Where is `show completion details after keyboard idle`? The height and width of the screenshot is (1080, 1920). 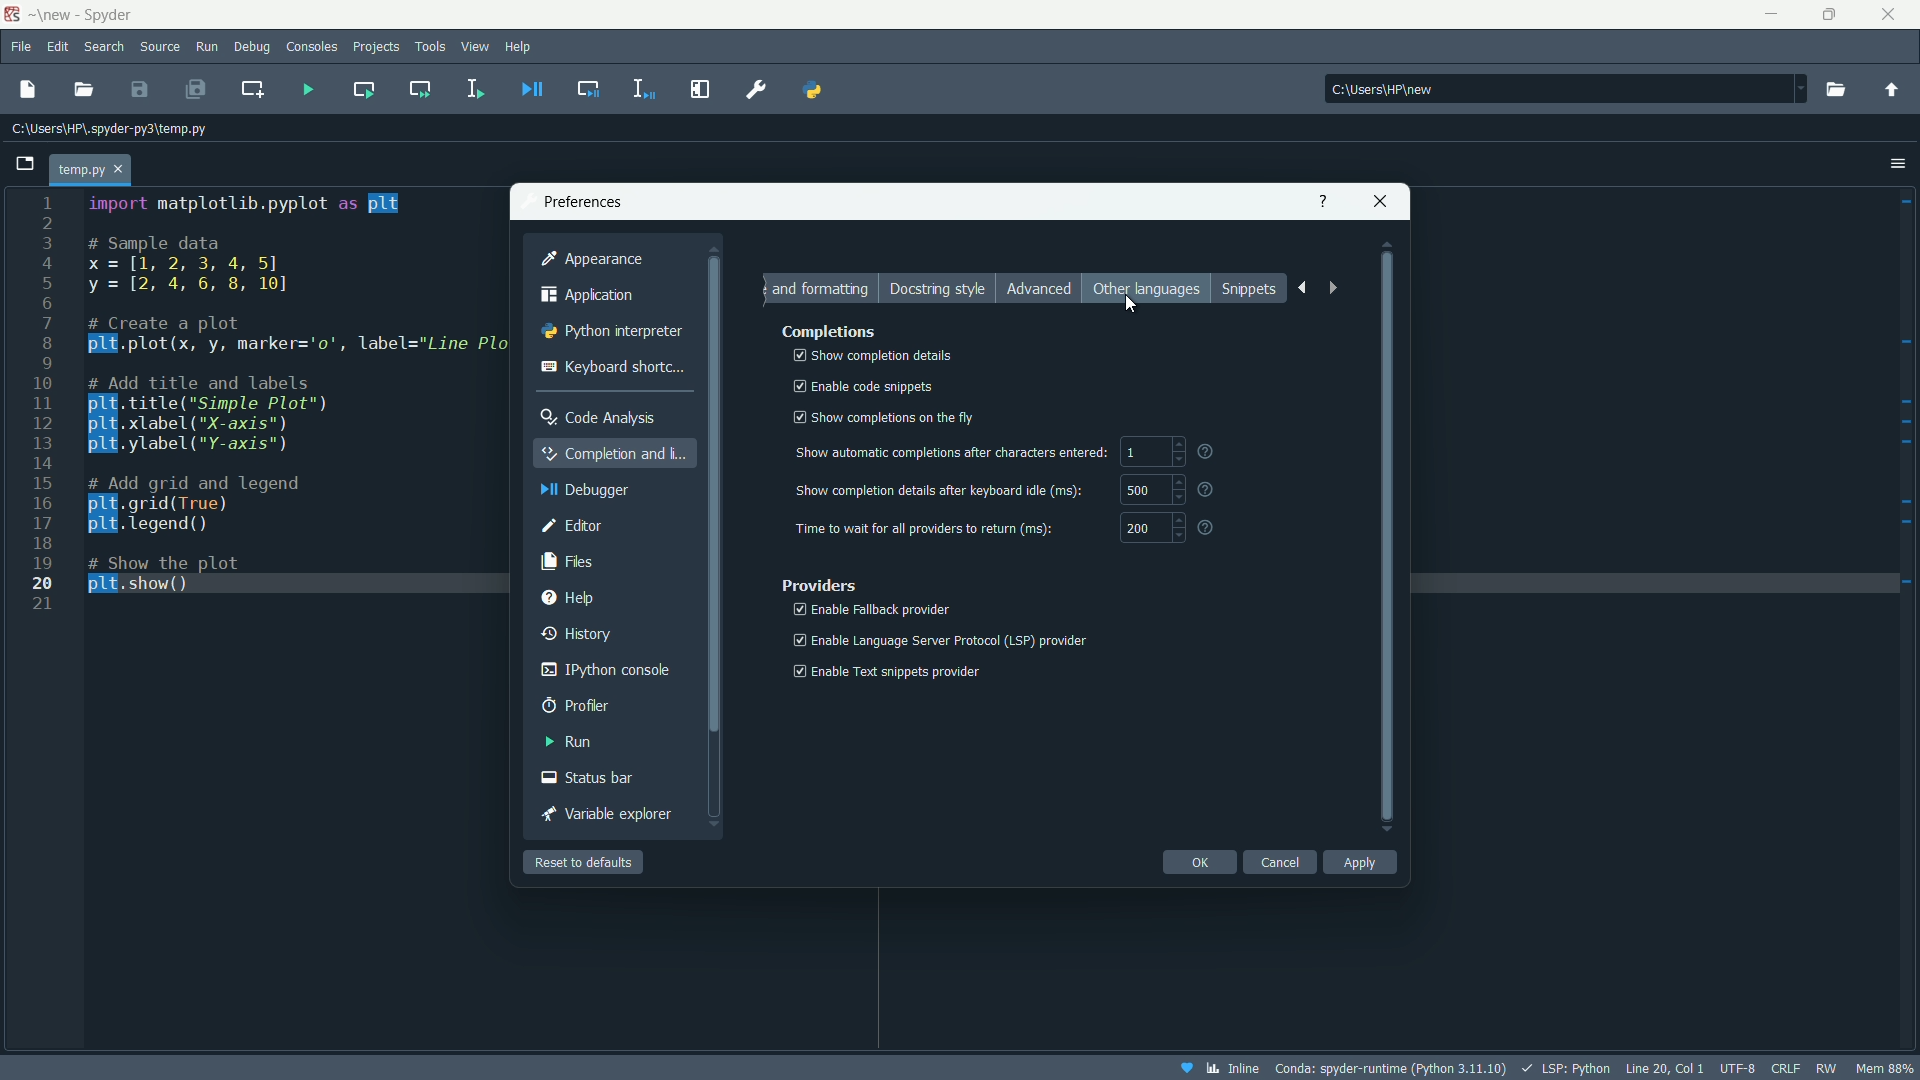
show completion details after keyboard idle is located at coordinates (938, 489).